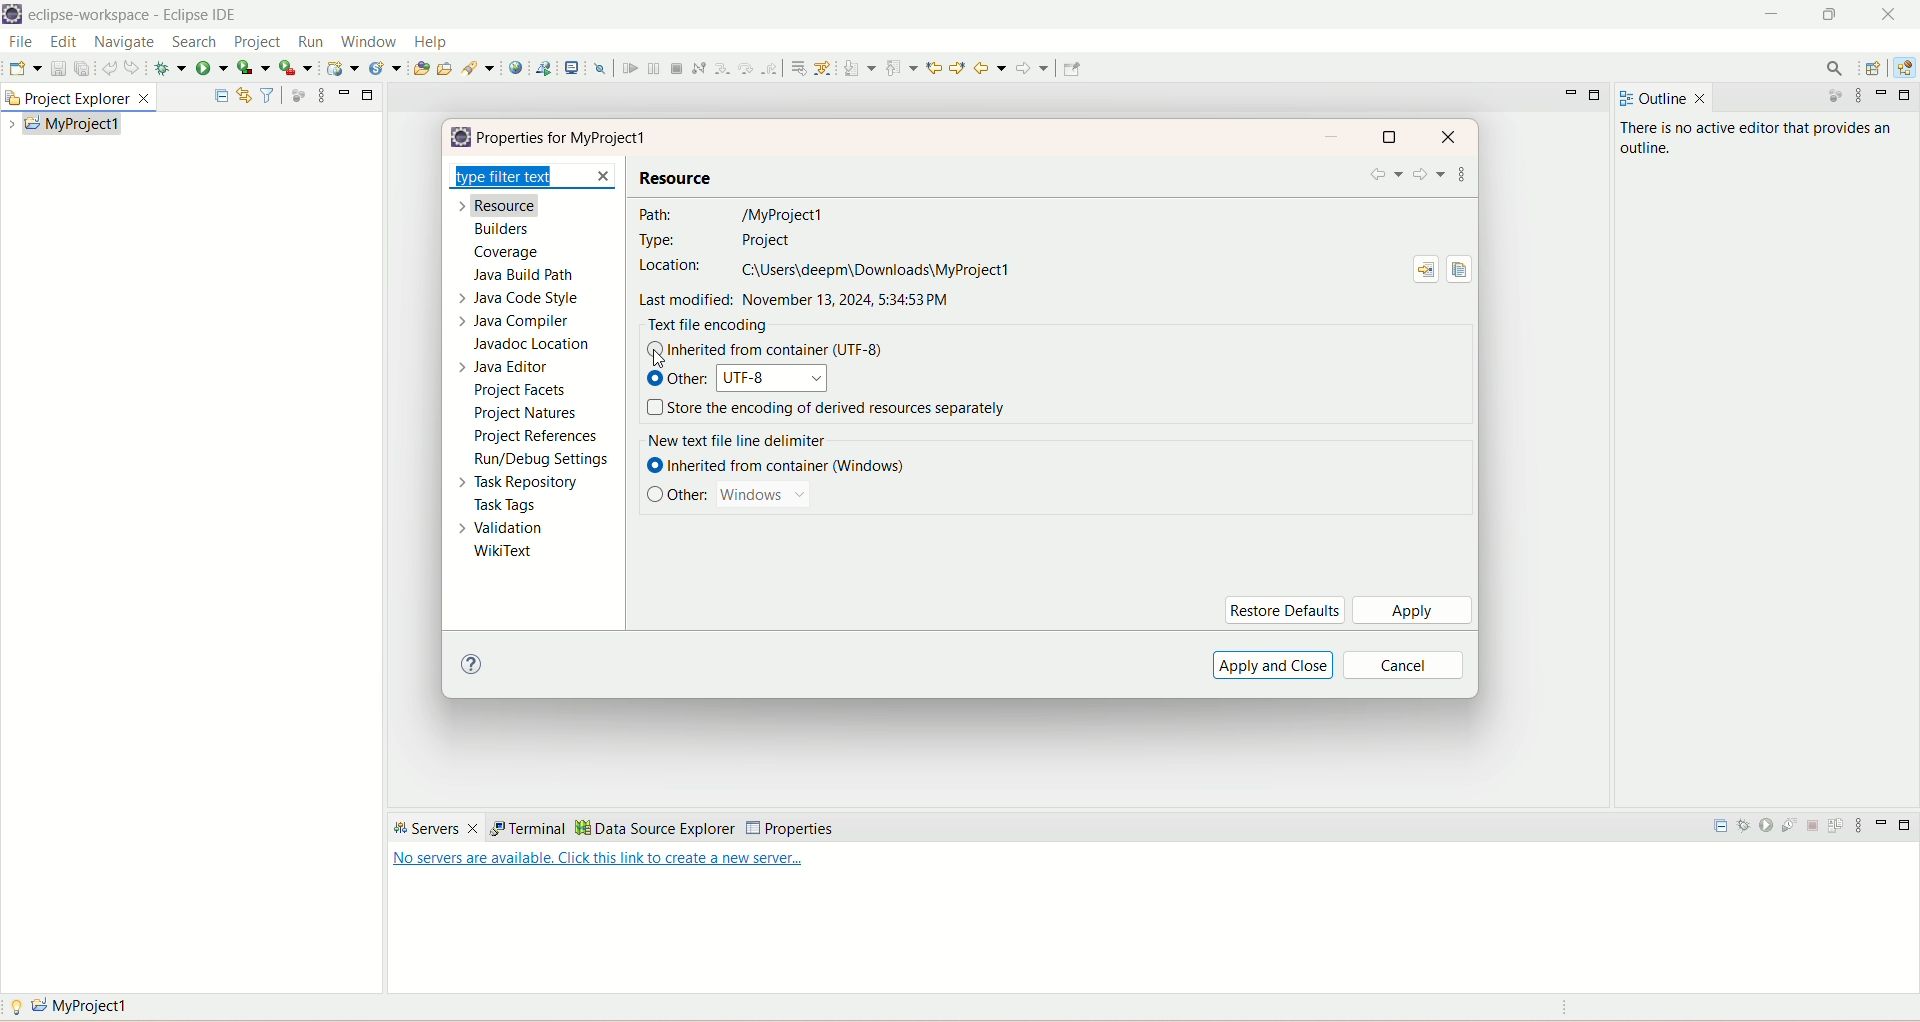 The height and width of the screenshot is (1022, 1920). I want to click on filter, so click(266, 95).